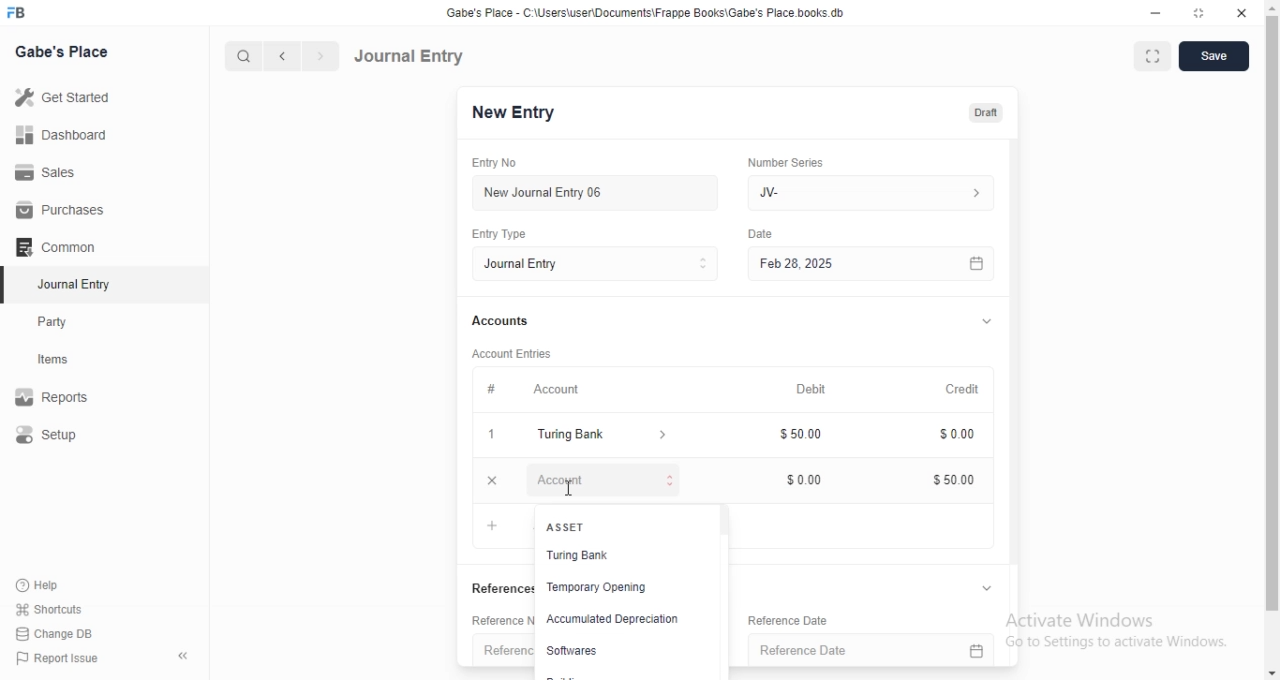 Image resolution: width=1280 pixels, height=680 pixels. Describe the element at coordinates (528, 352) in the screenshot. I see `‘Account Entries.` at that location.